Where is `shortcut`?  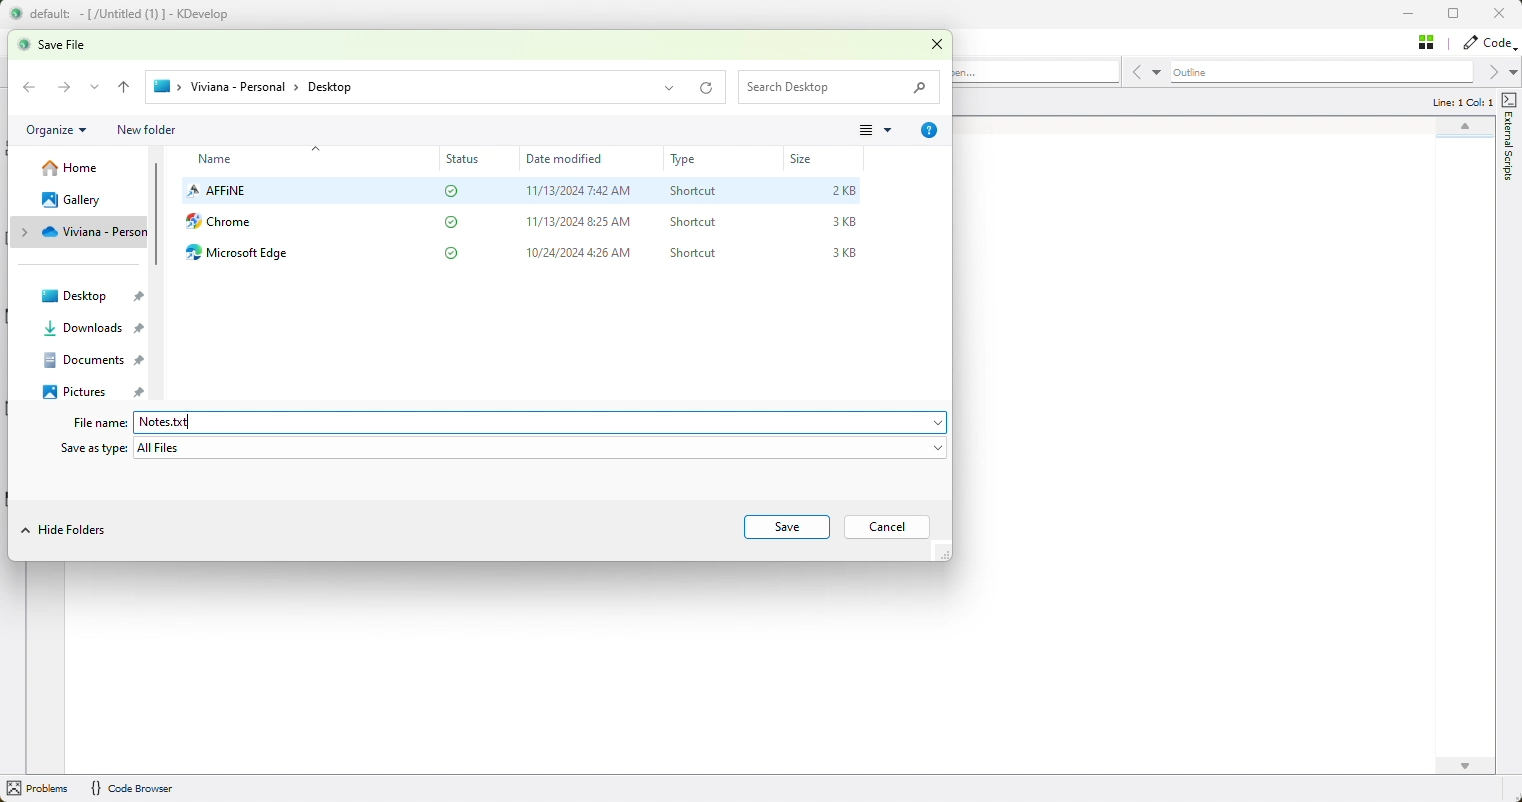 shortcut is located at coordinates (693, 253).